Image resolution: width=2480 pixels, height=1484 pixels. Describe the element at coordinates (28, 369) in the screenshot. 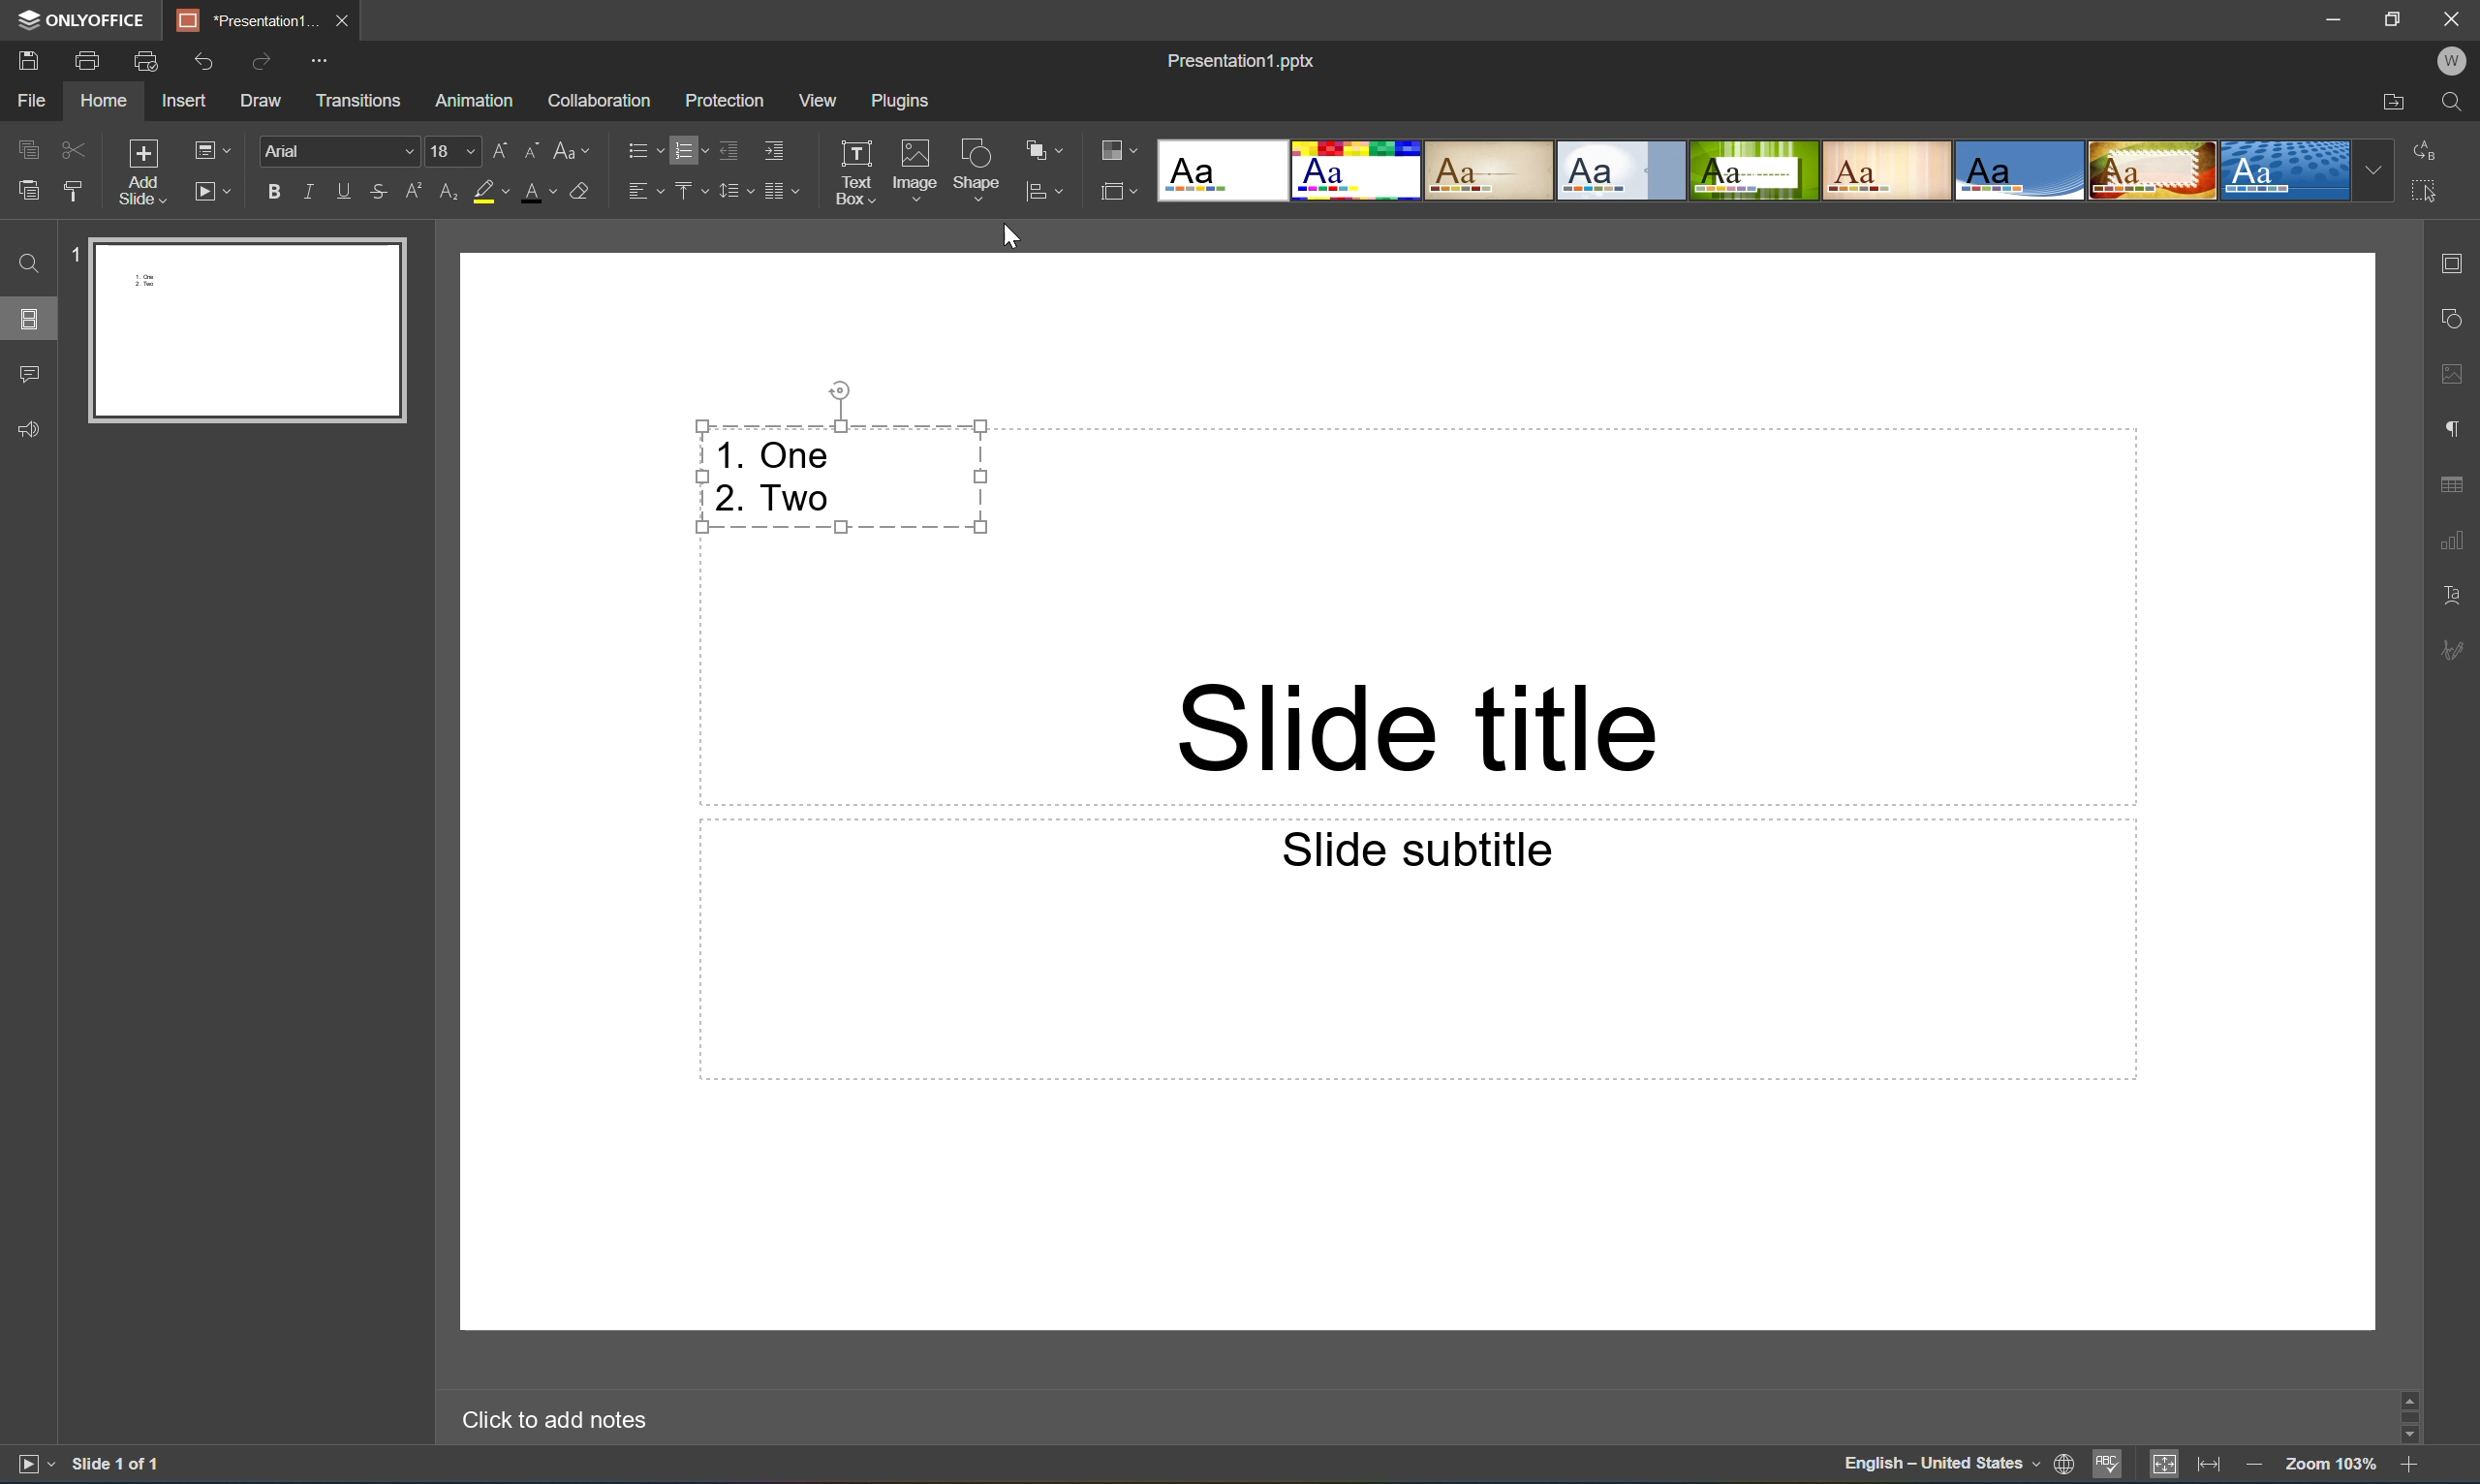

I see `Comments` at that location.